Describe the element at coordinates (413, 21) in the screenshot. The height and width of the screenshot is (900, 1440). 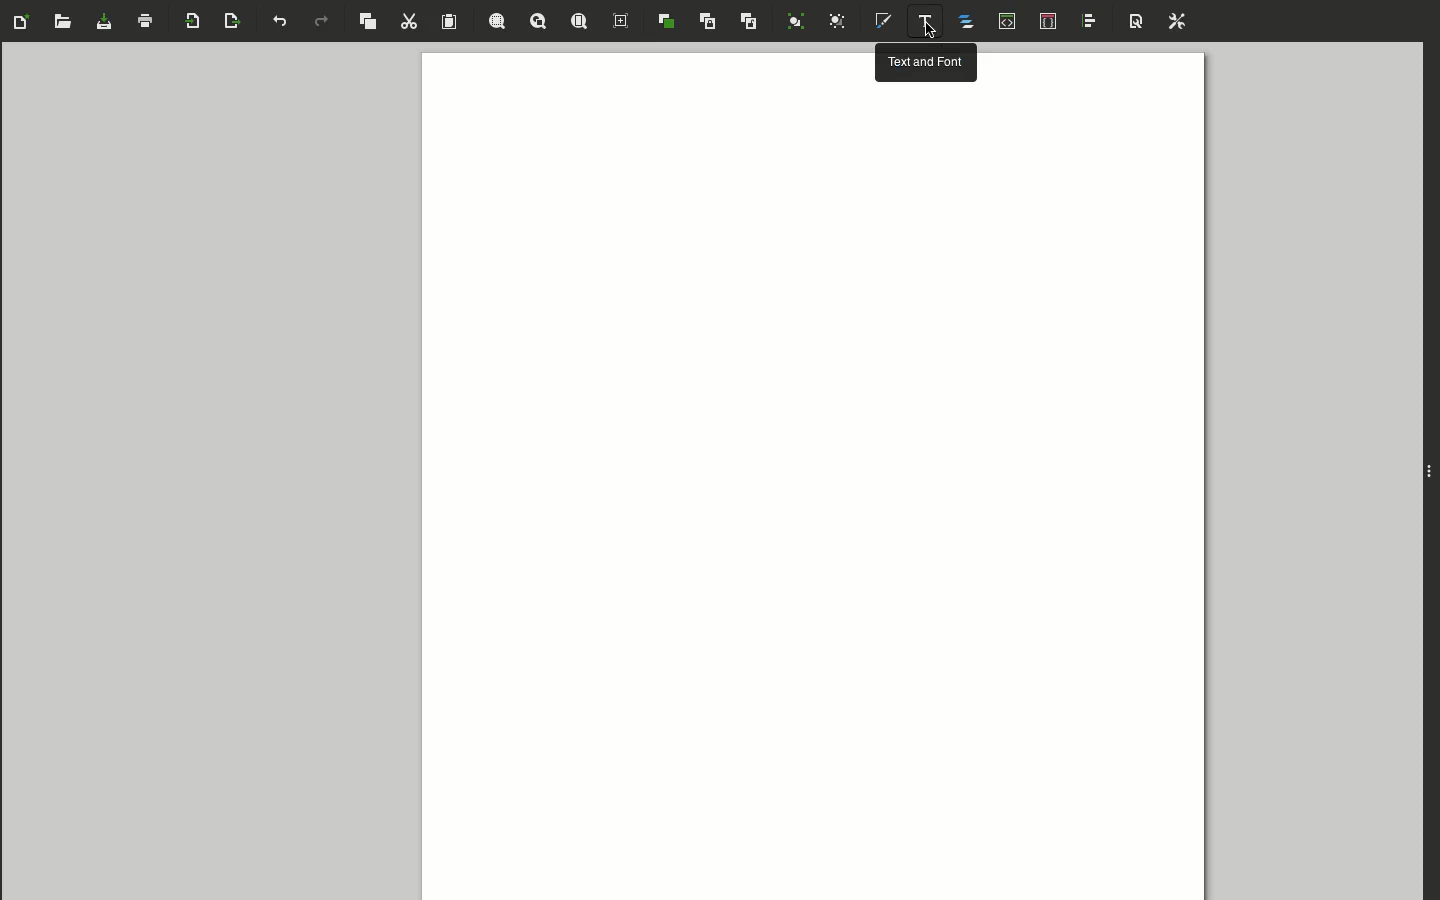
I see `Cut` at that location.